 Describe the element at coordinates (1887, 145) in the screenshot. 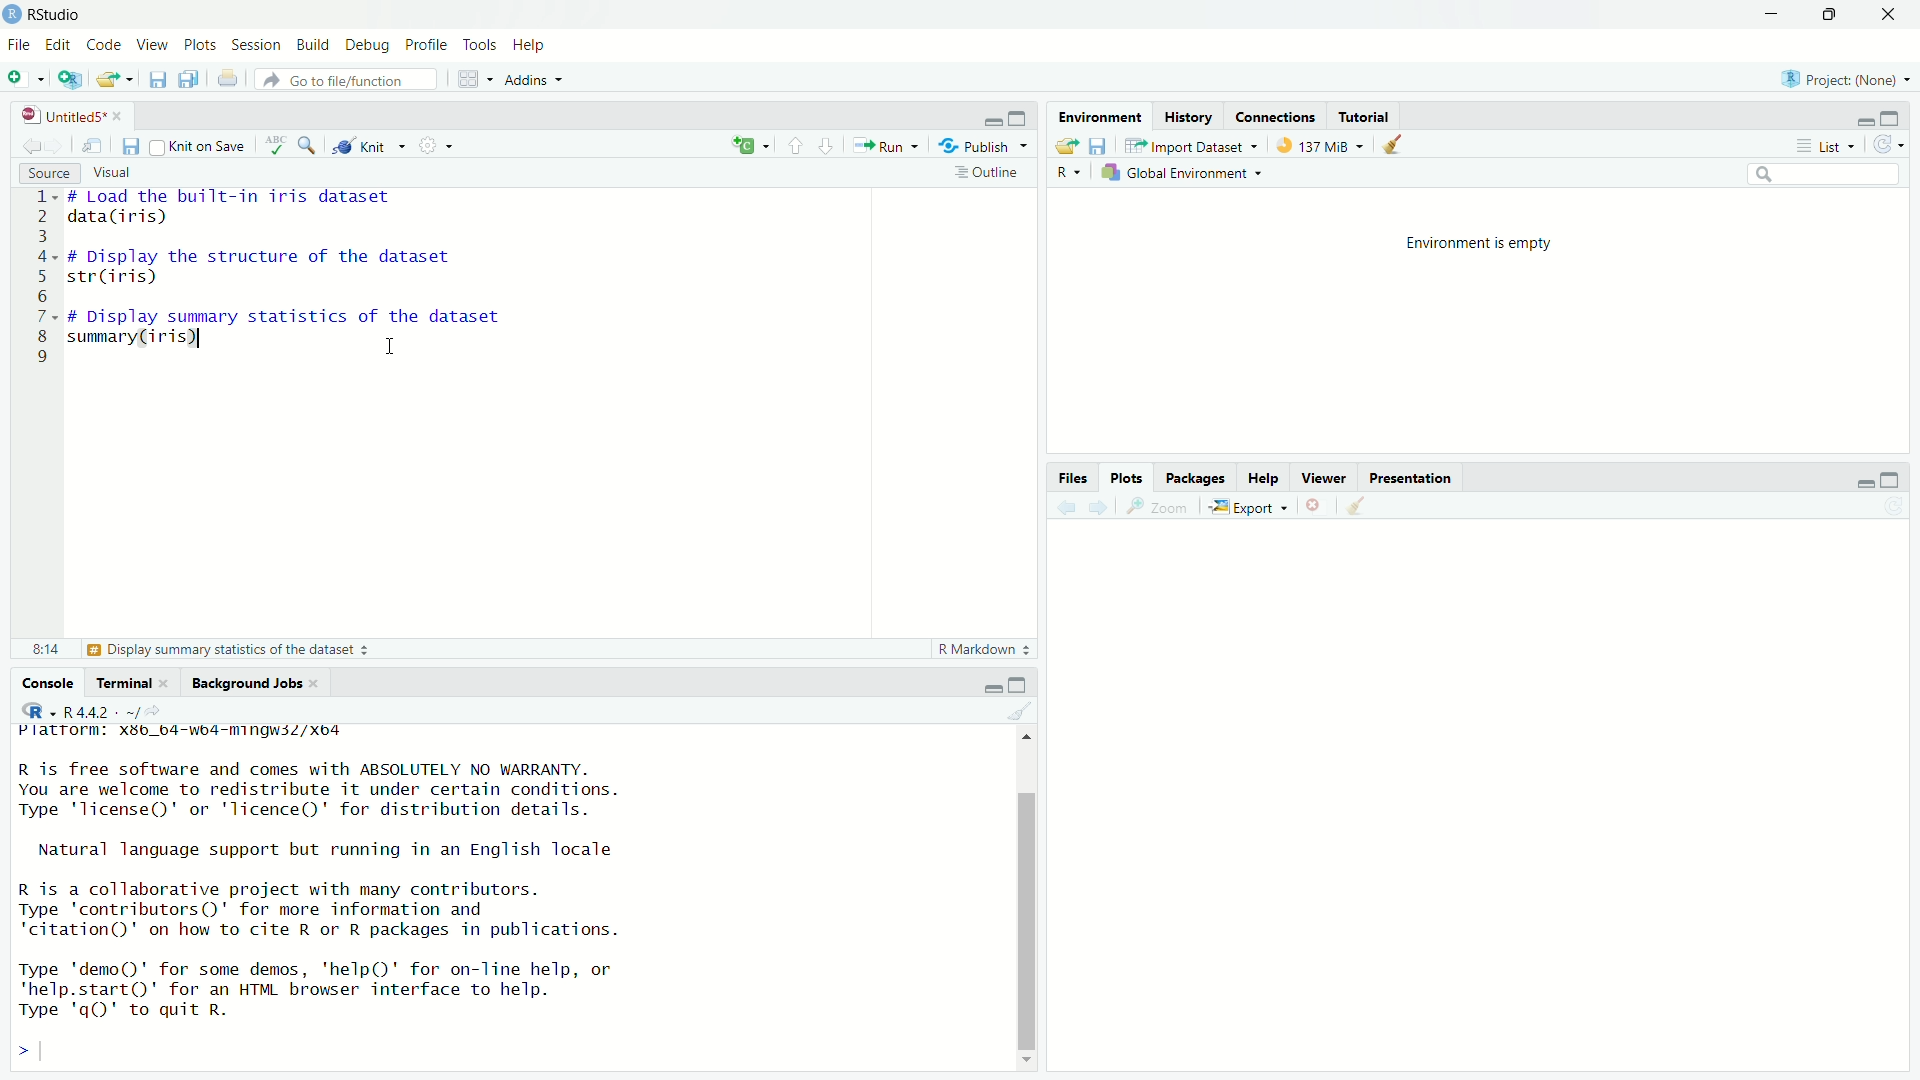

I see `Refresh` at that location.